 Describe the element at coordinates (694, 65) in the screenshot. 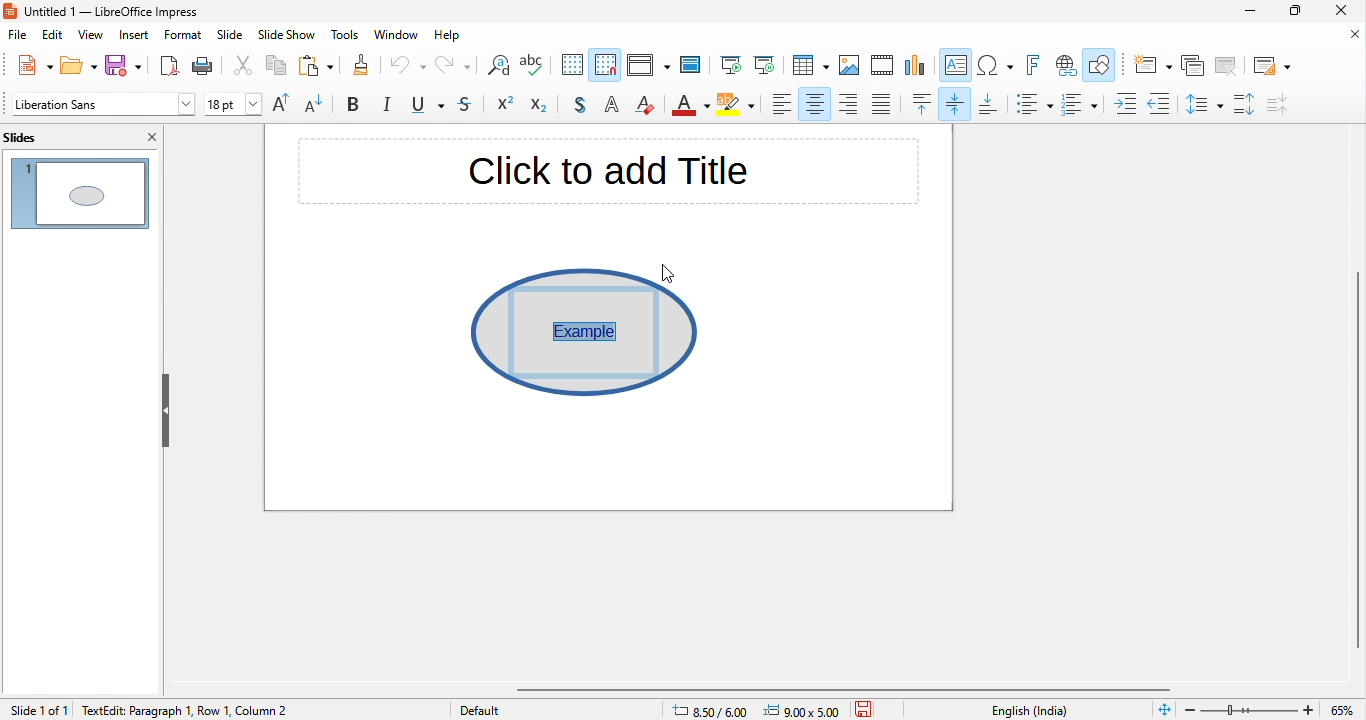

I see `master slide` at that location.